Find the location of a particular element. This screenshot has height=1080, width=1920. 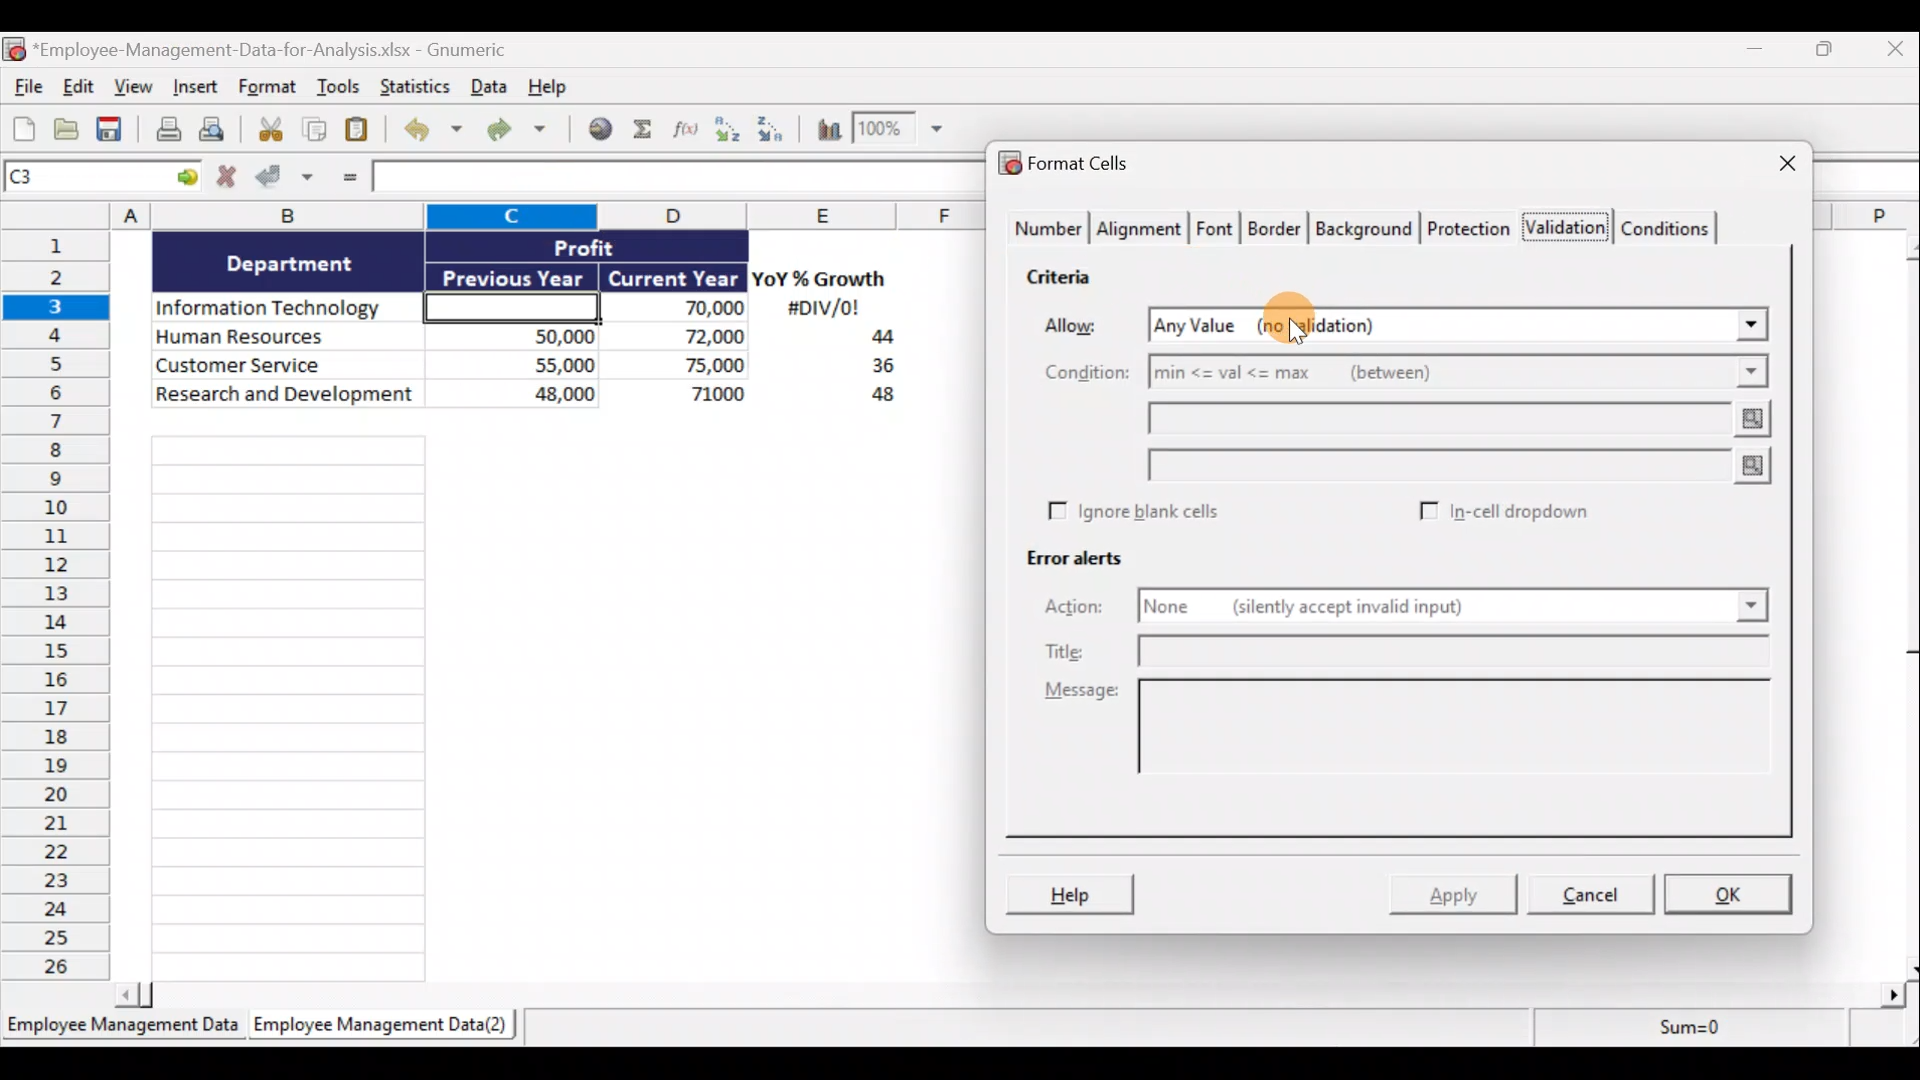

Message is located at coordinates (1403, 739).